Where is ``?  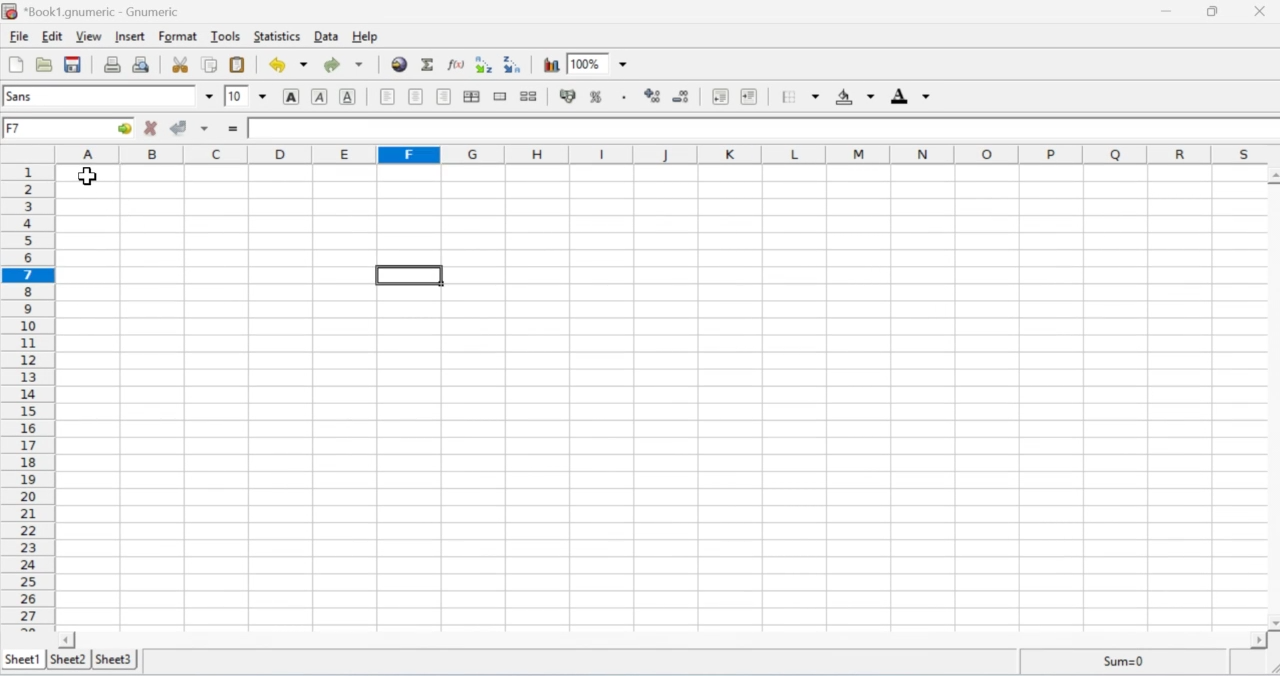
 is located at coordinates (290, 97).